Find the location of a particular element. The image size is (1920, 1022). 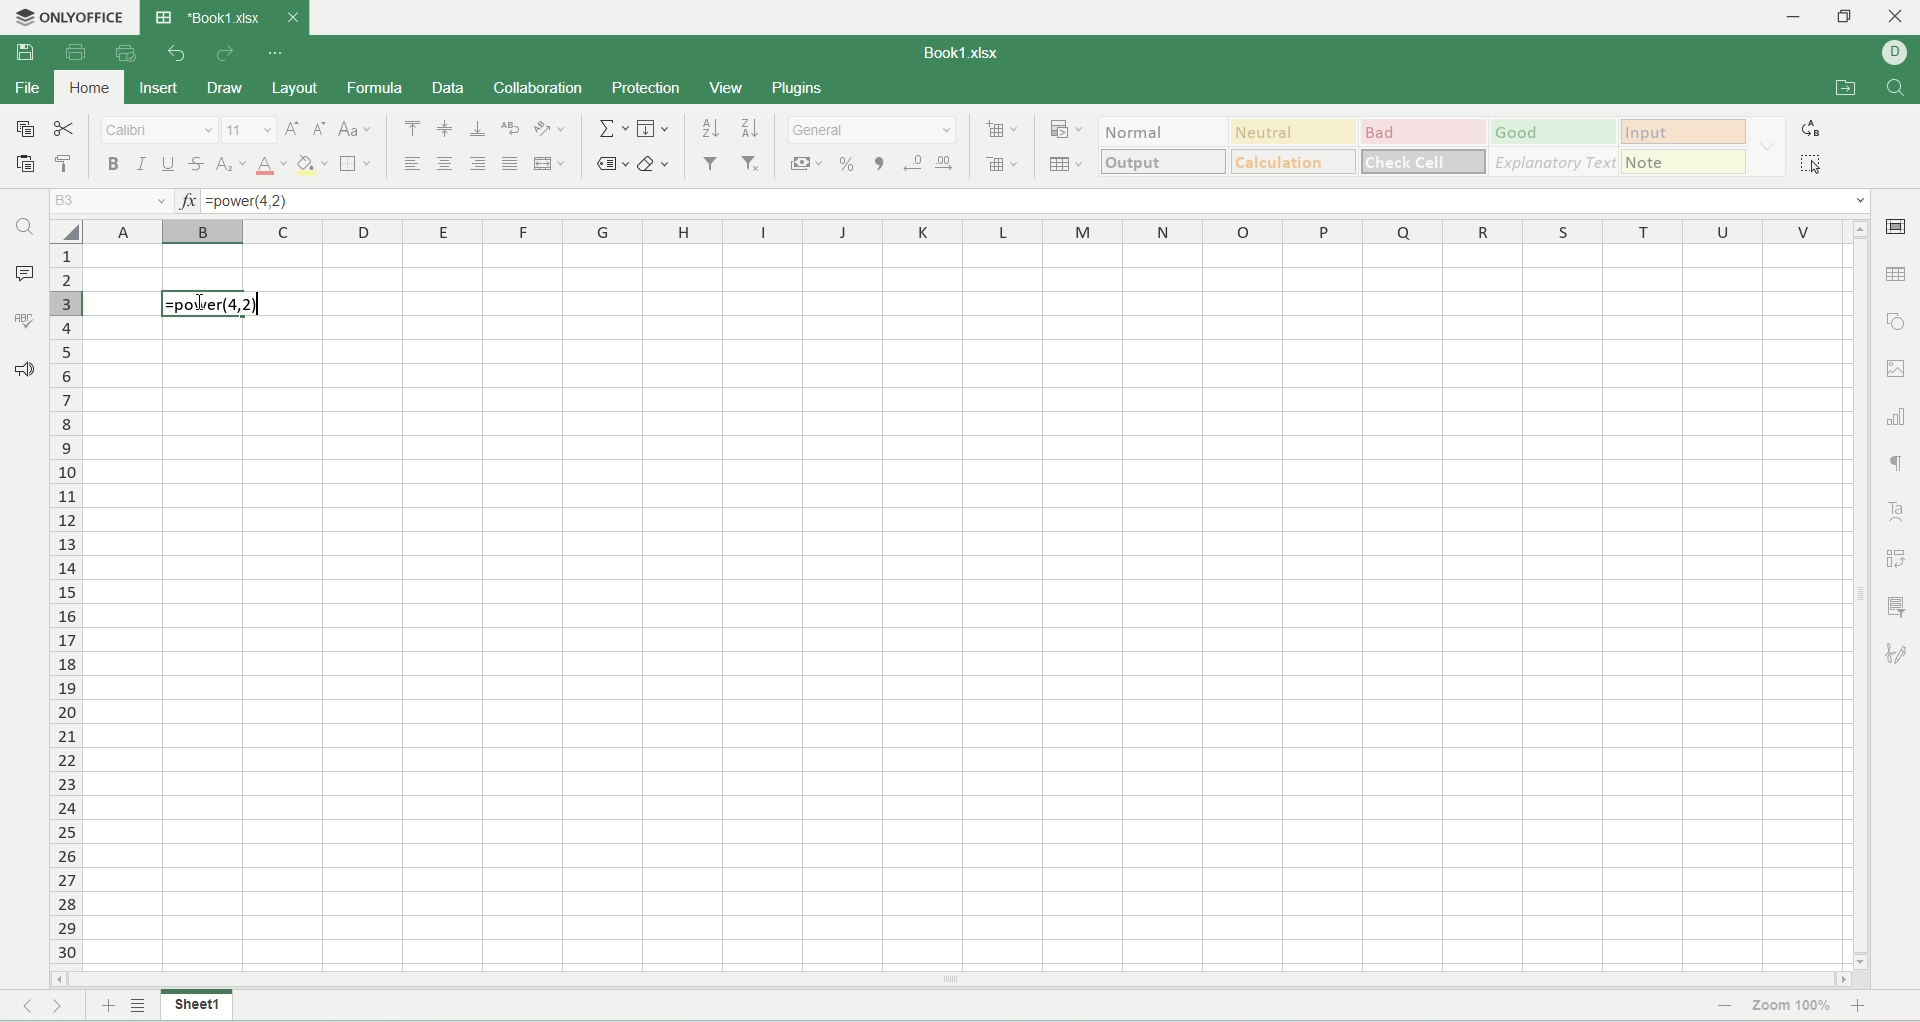

vertical scroll bar is located at coordinates (1861, 594).